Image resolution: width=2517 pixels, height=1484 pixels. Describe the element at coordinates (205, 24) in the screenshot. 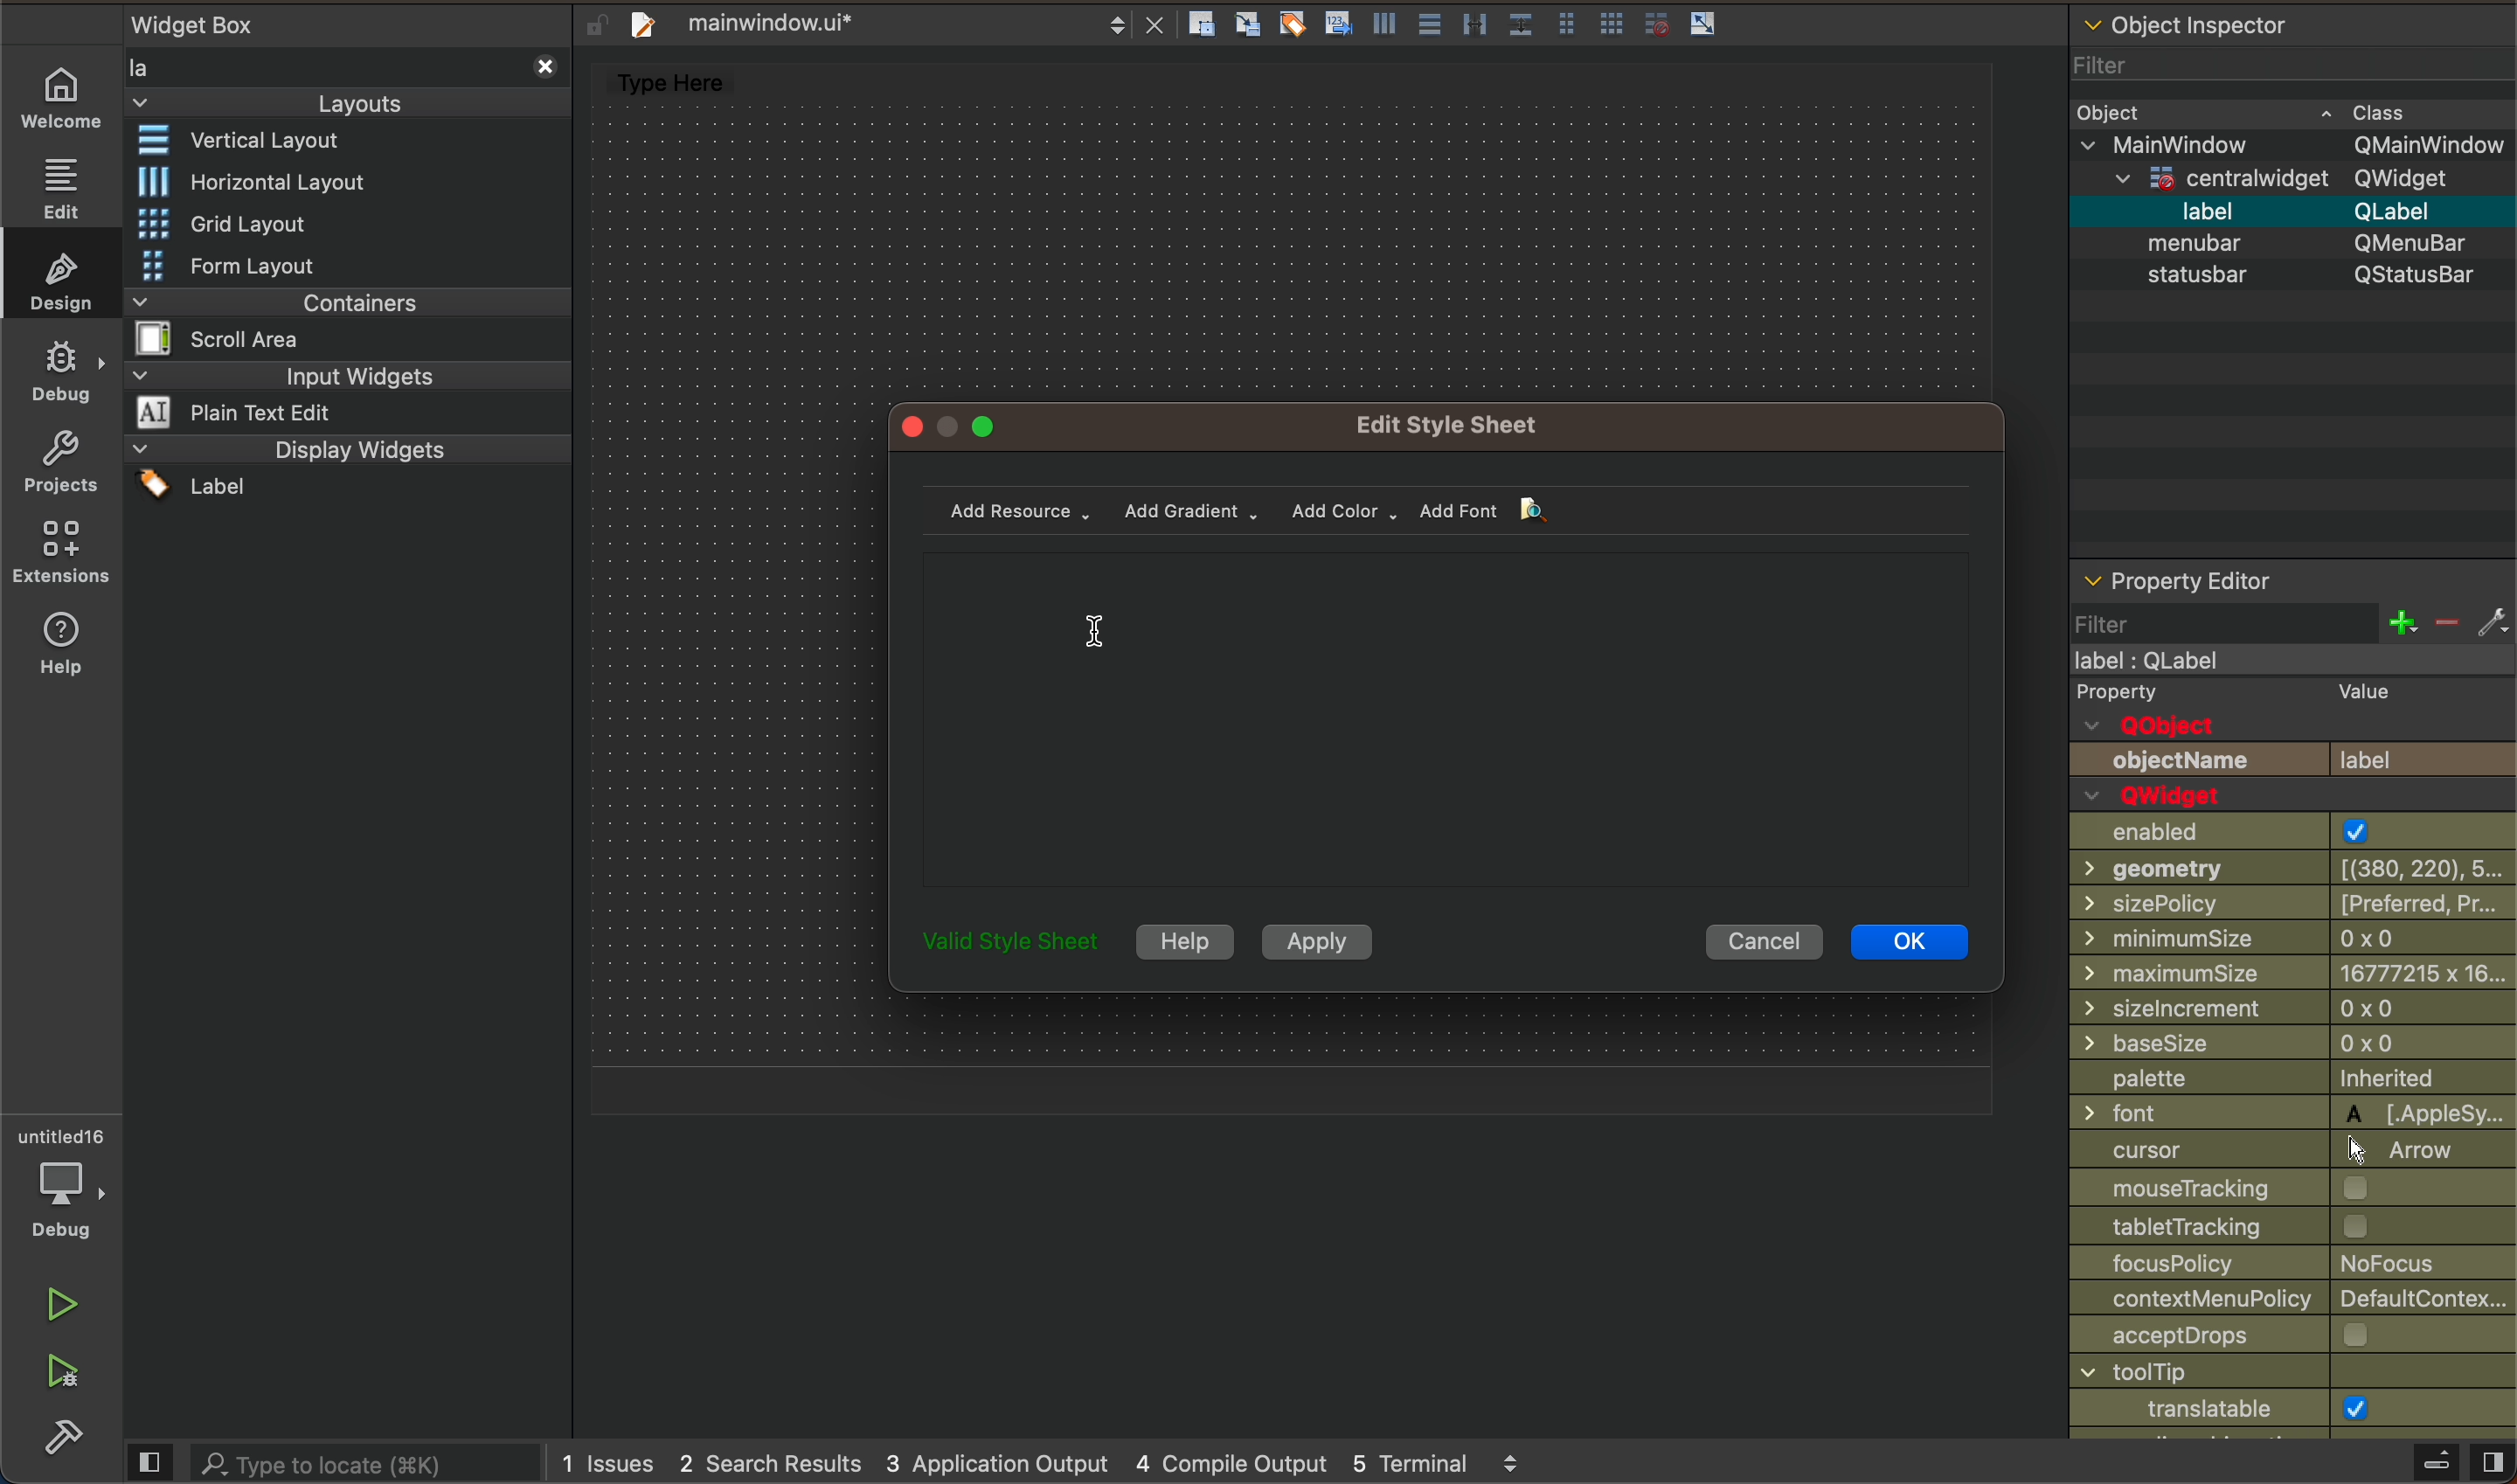

I see `widget box` at that location.